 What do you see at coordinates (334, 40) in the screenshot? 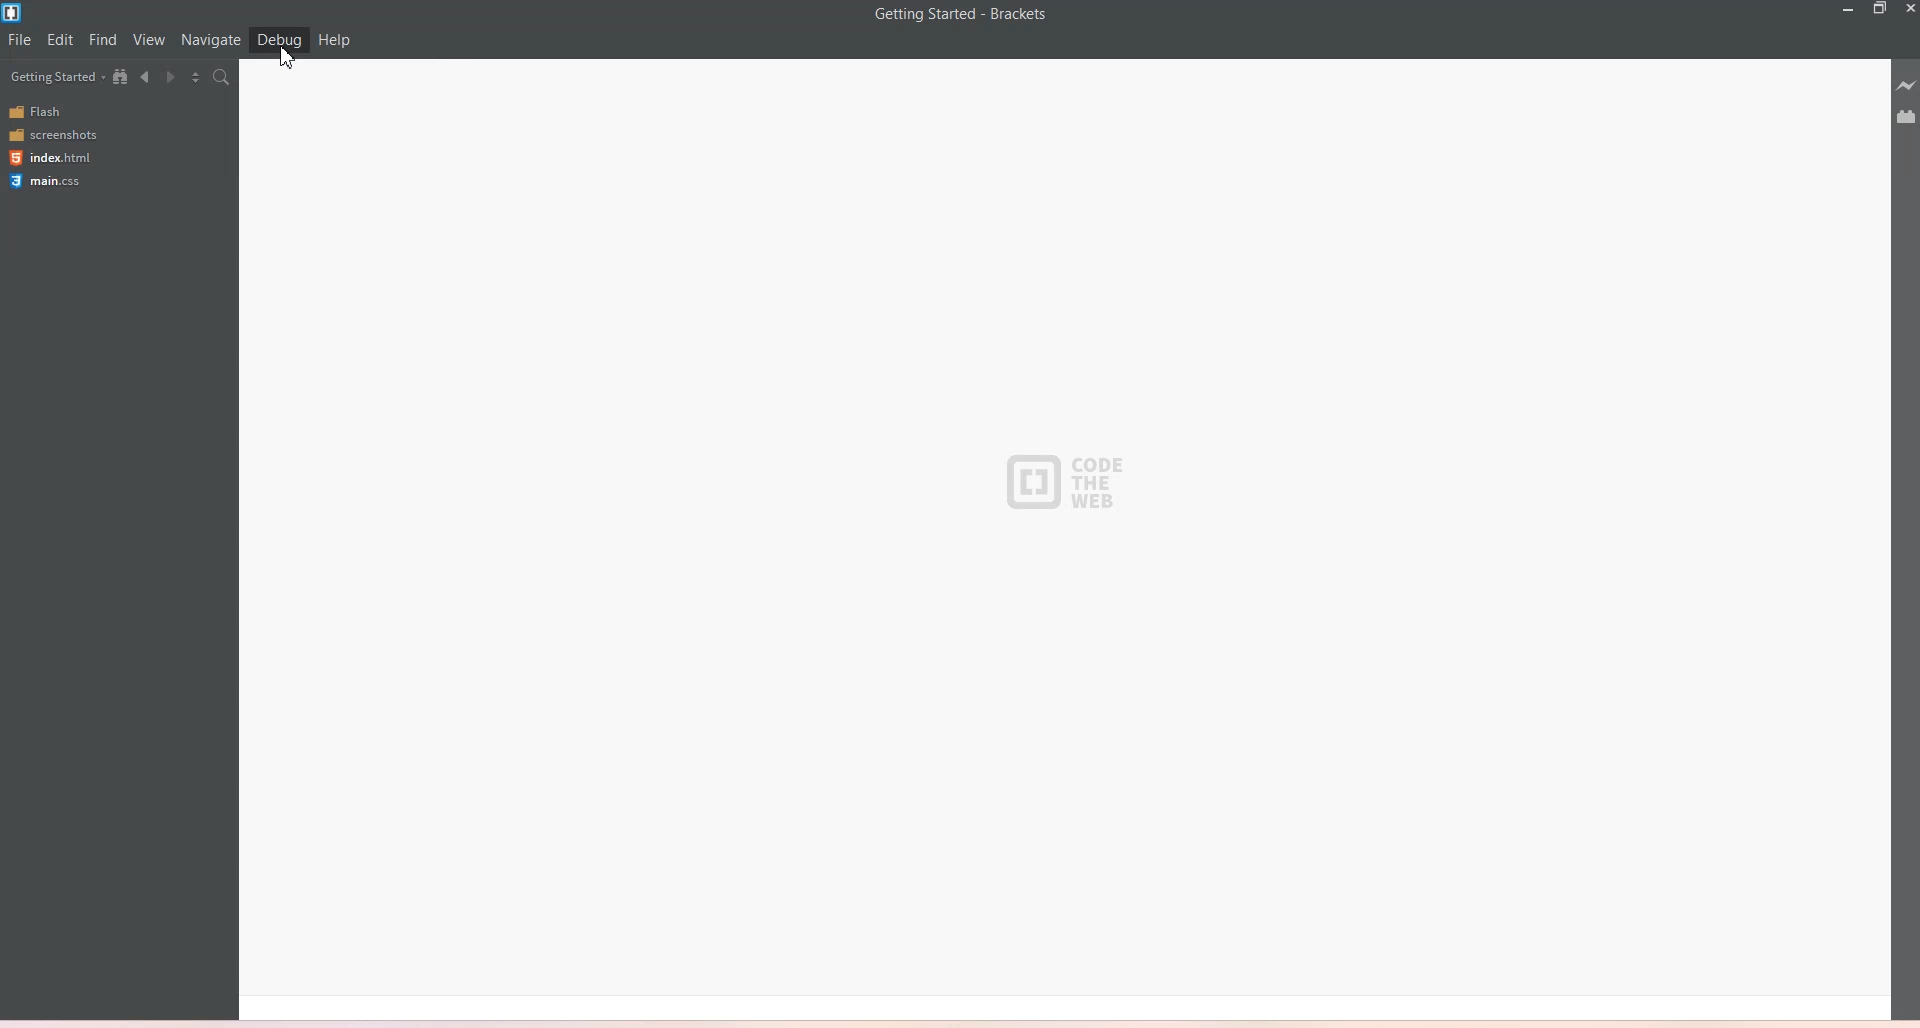
I see `Help` at bounding box center [334, 40].